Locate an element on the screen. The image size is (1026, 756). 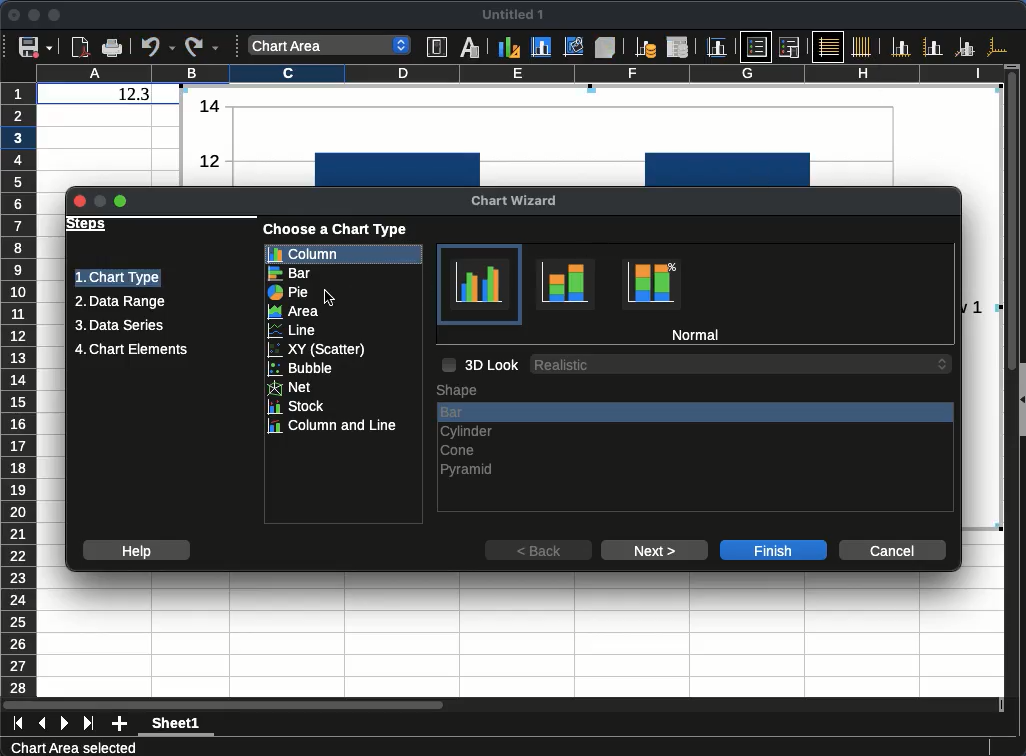
minimize is located at coordinates (35, 15).